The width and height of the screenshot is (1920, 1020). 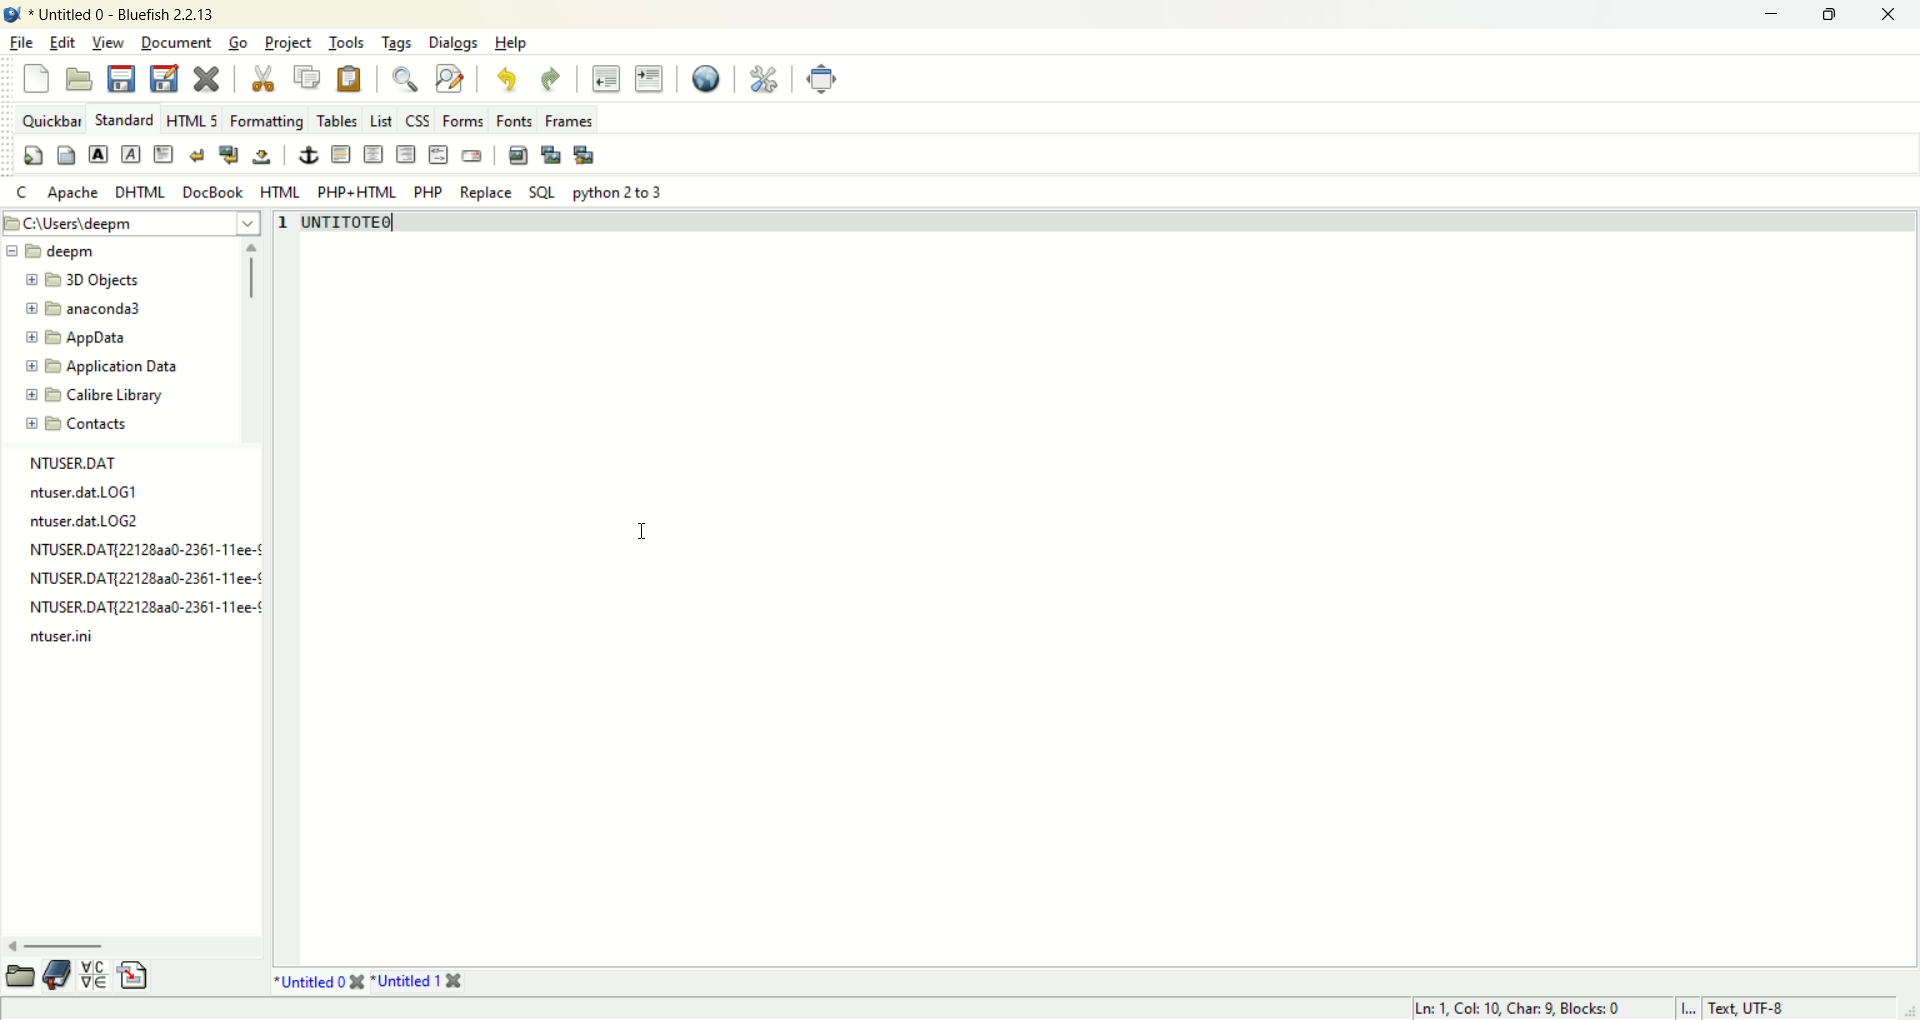 What do you see at coordinates (30, 156) in the screenshot?
I see `quickstart` at bounding box center [30, 156].